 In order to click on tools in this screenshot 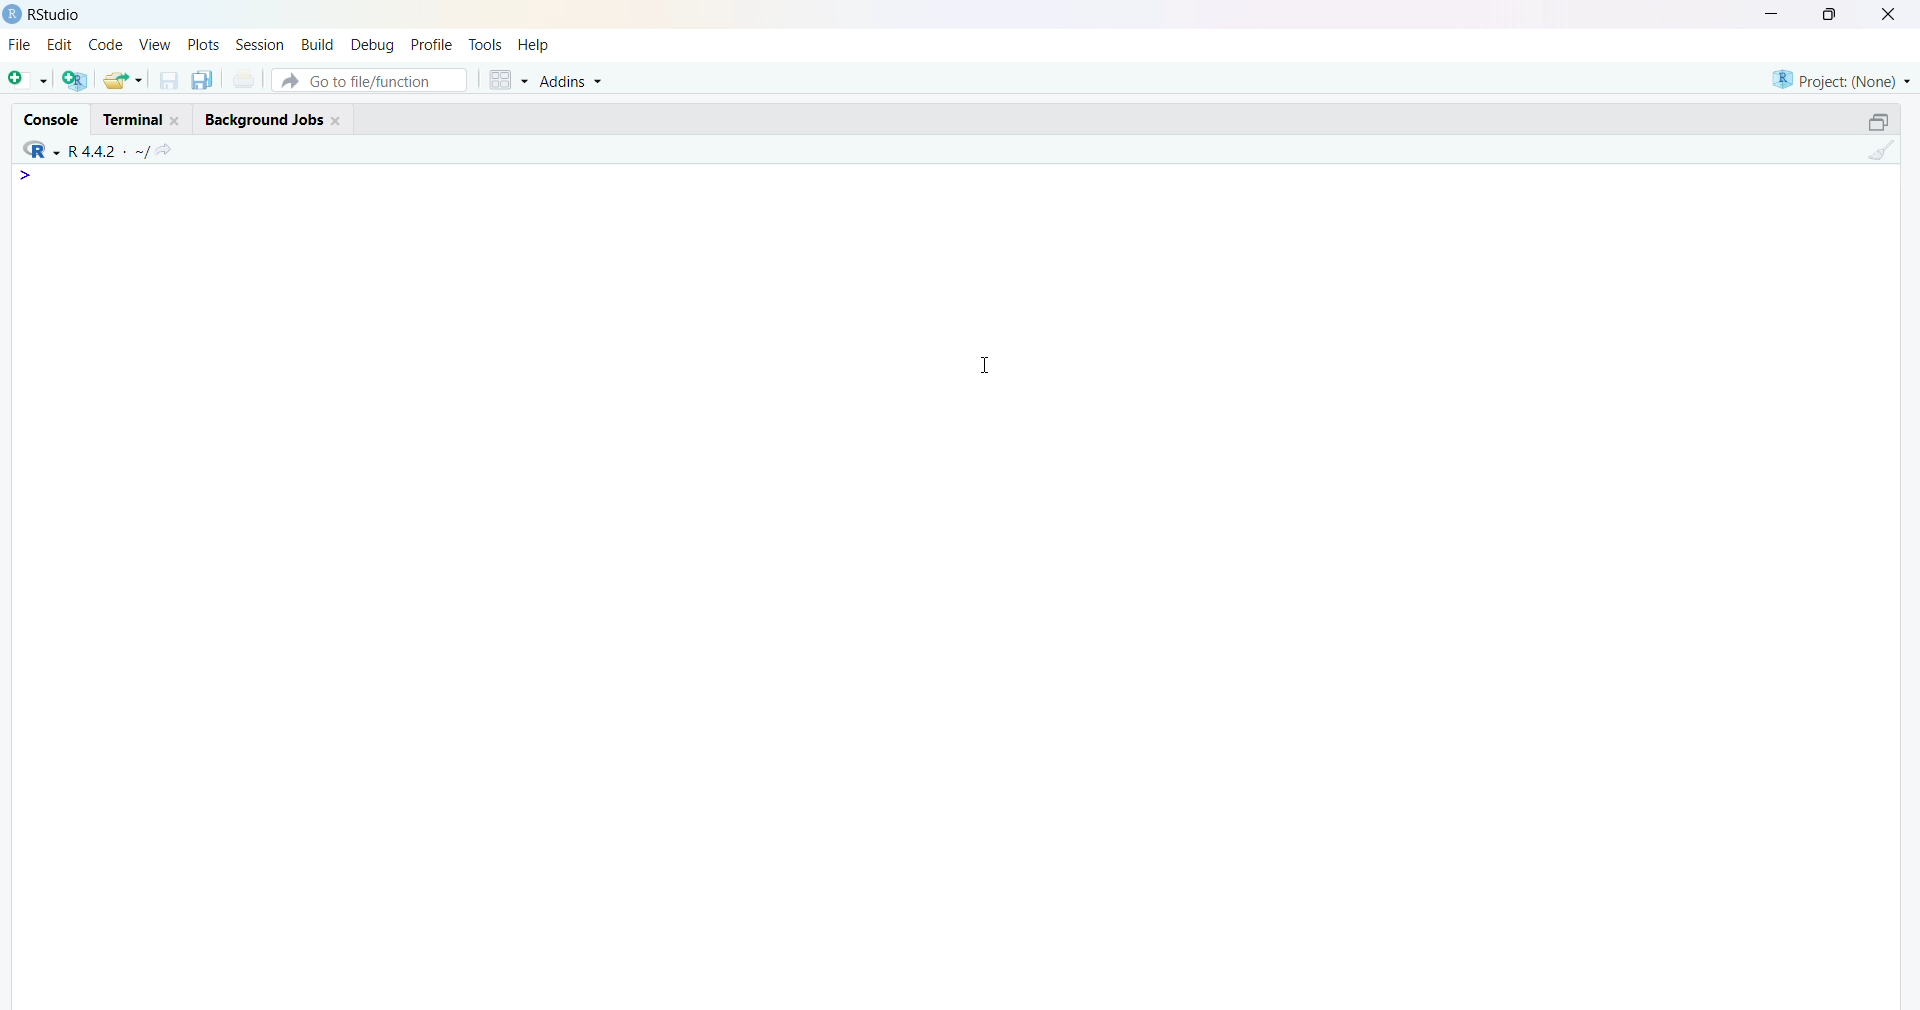, I will do `click(486, 45)`.